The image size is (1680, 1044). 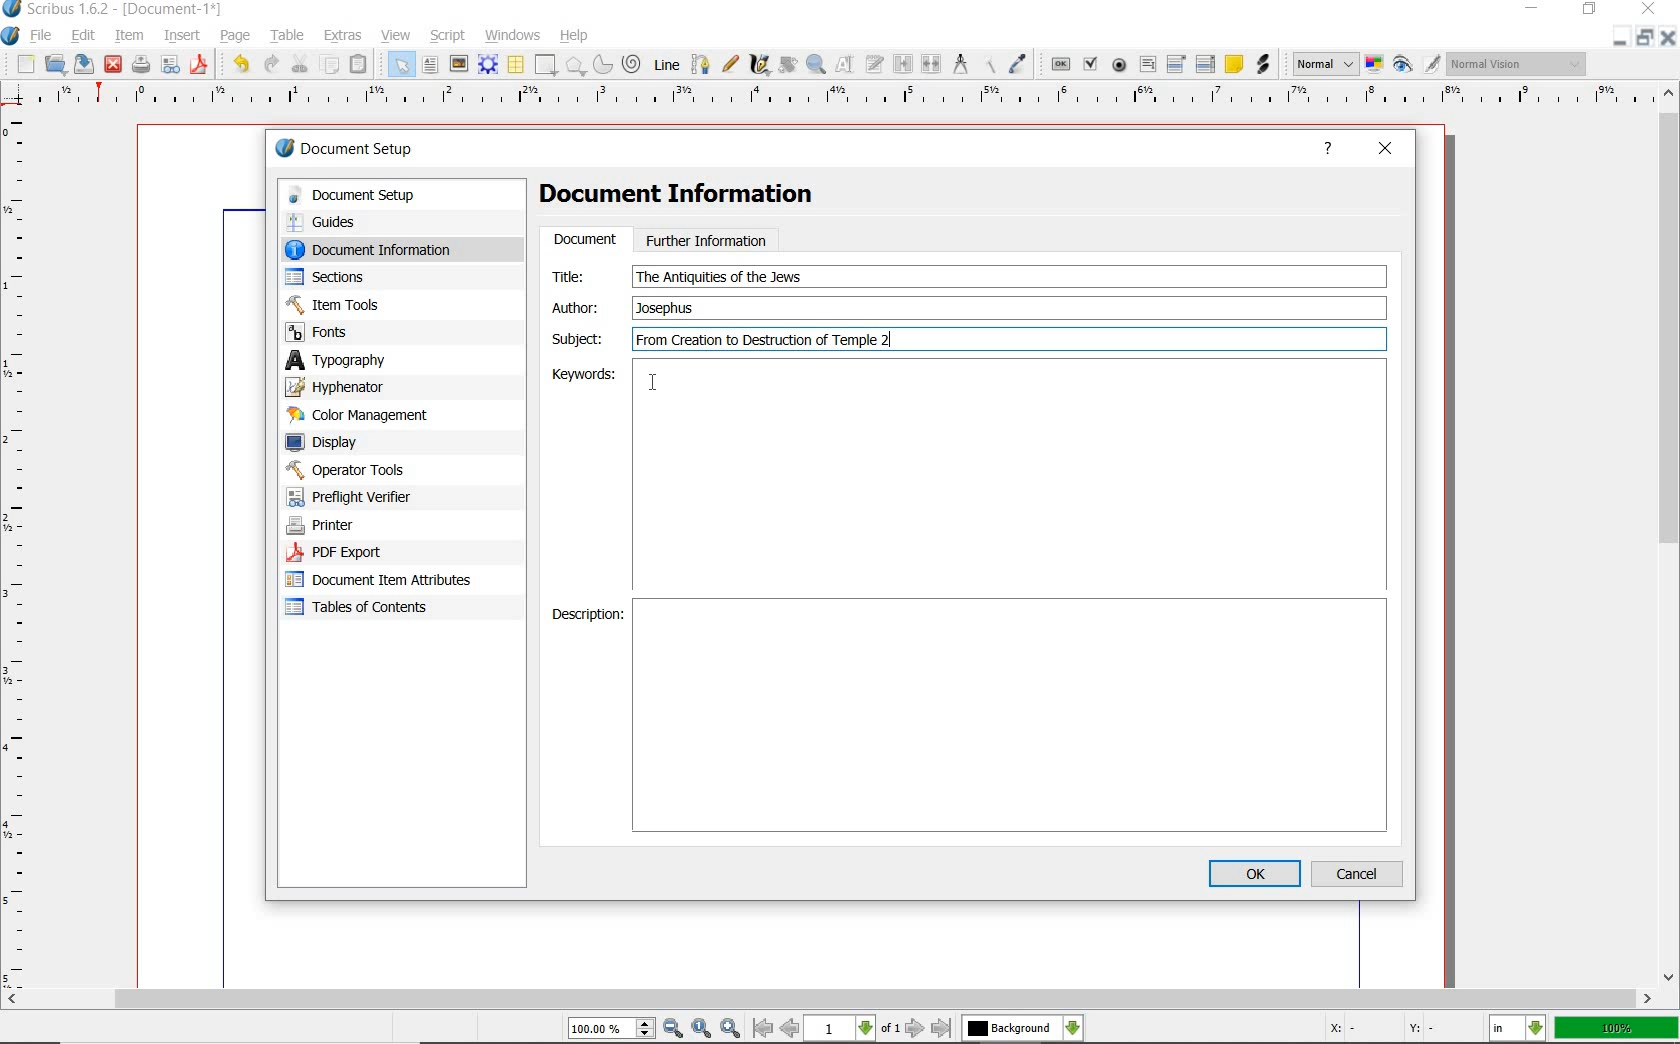 What do you see at coordinates (603, 64) in the screenshot?
I see `arc` at bounding box center [603, 64].